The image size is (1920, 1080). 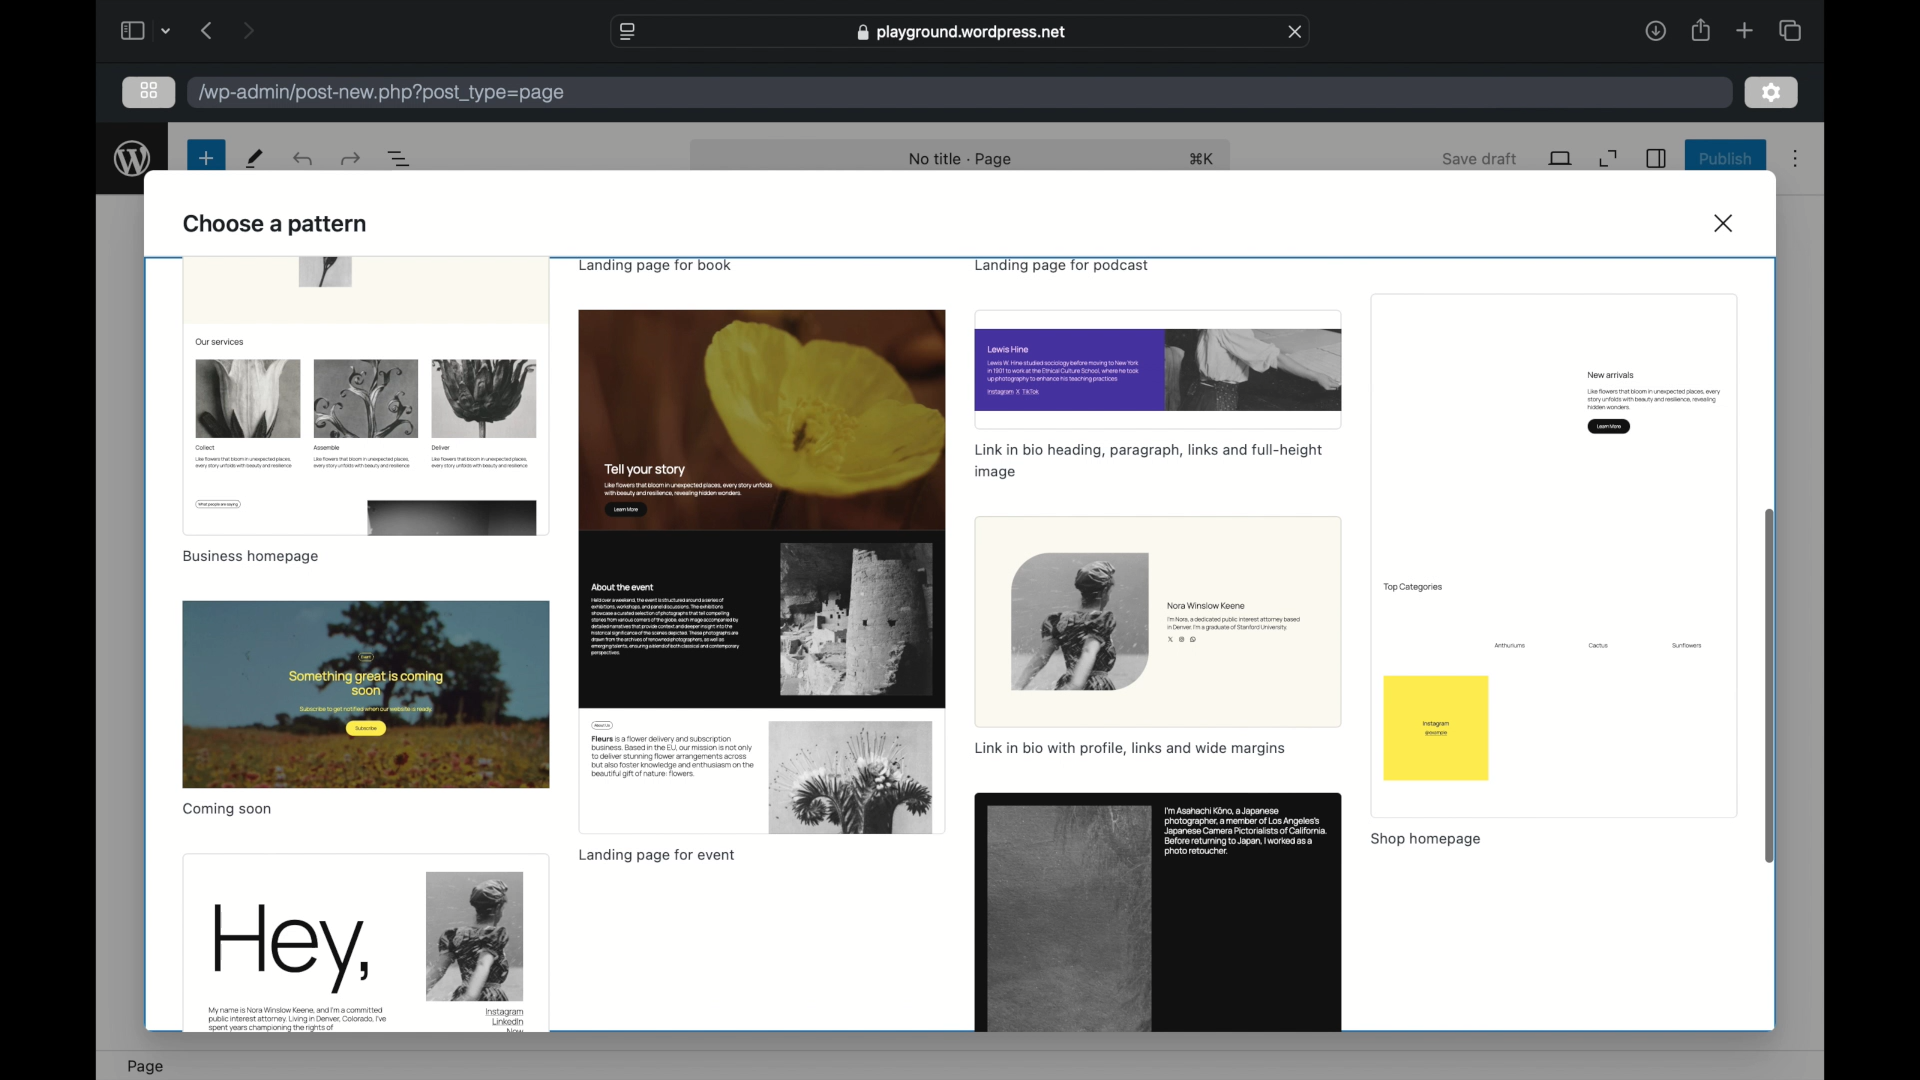 I want to click on landing page for book, so click(x=659, y=266).